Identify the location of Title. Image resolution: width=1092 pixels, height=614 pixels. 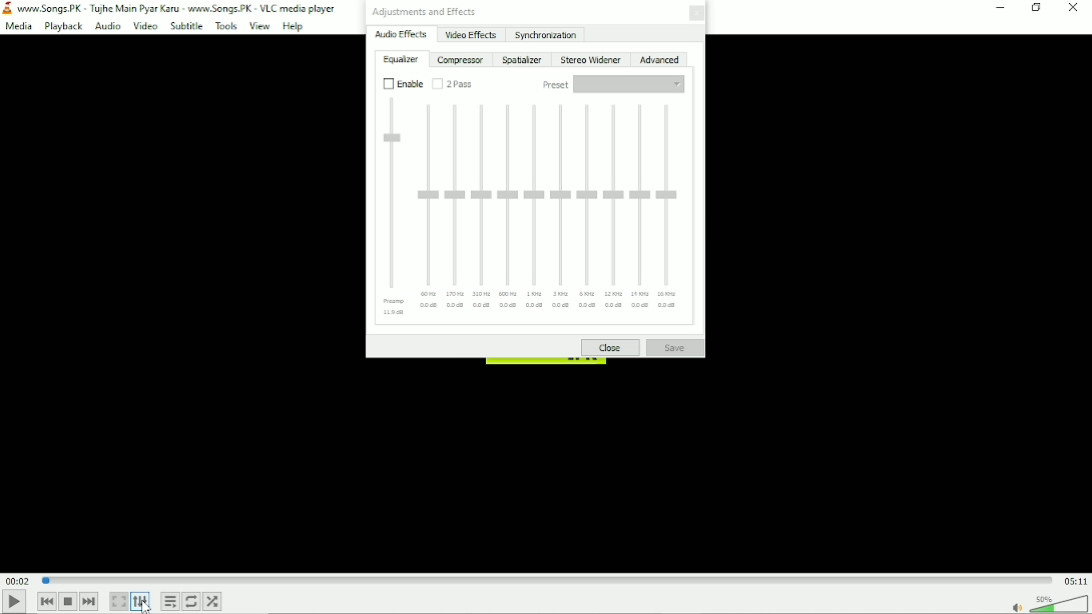
(172, 8).